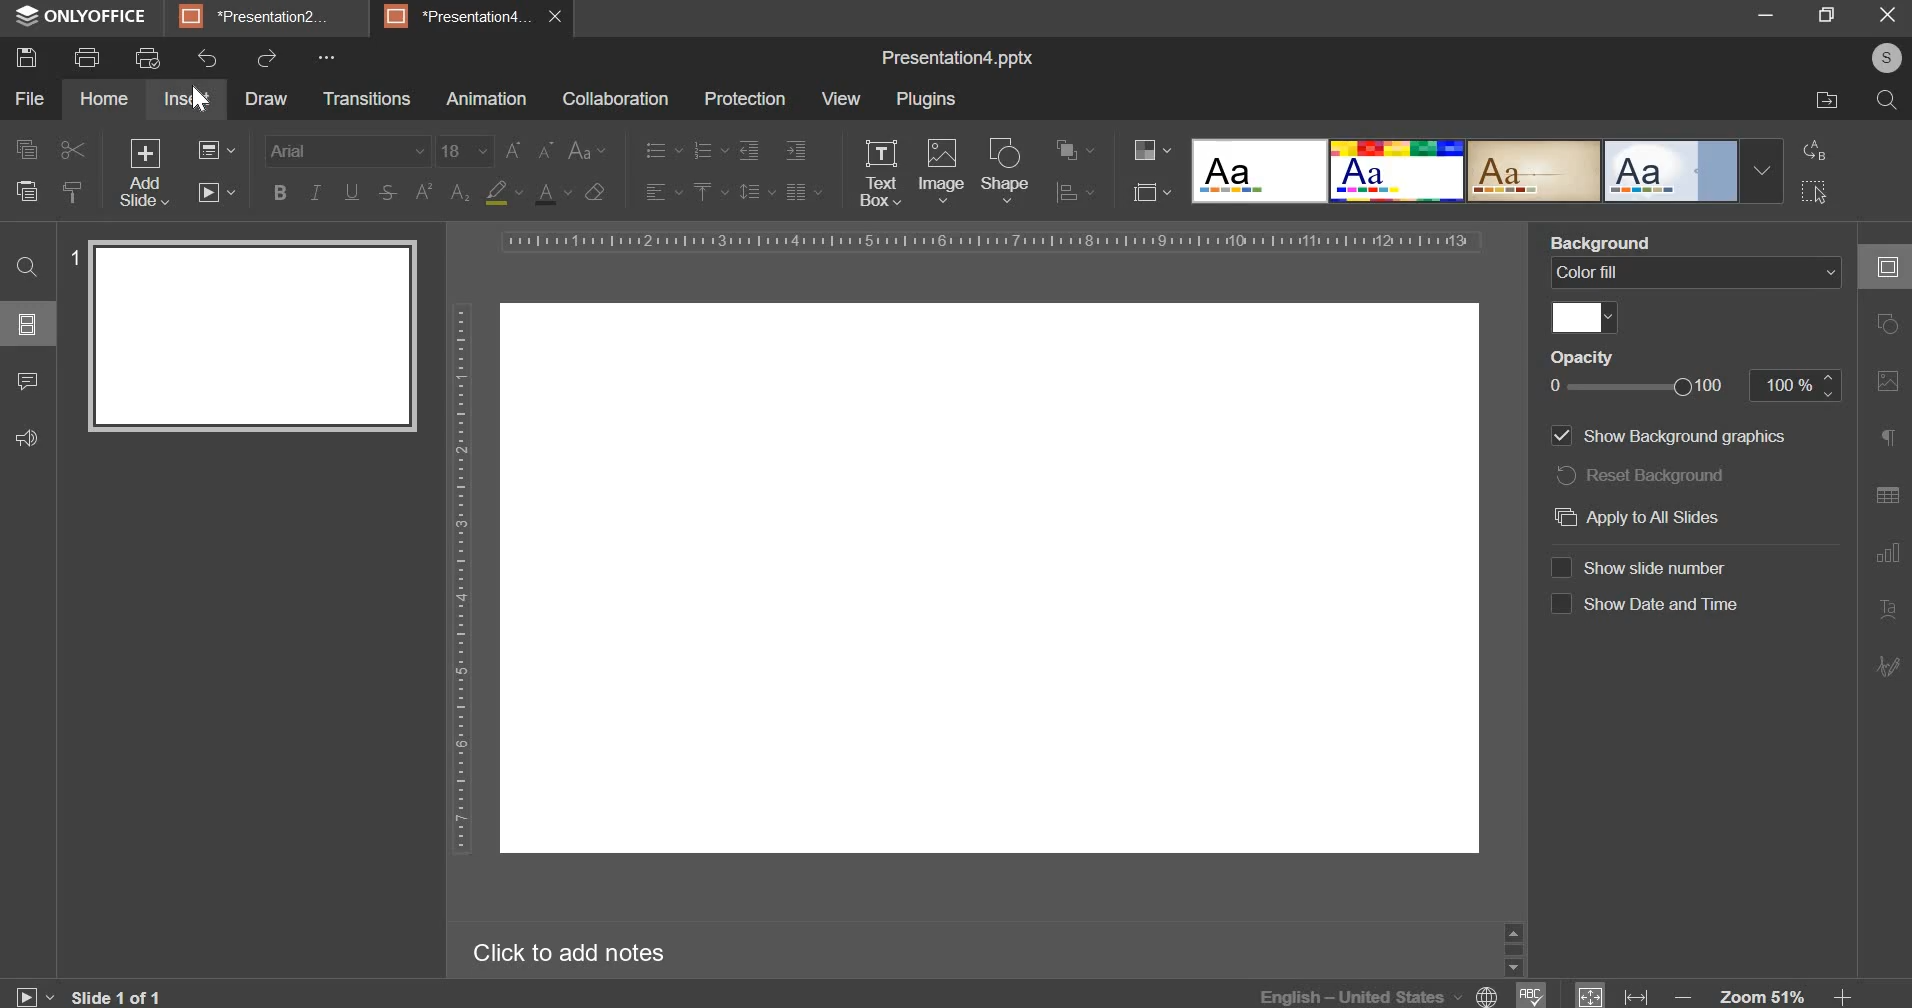 The height and width of the screenshot is (1008, 1912). I want to click on view, so click(843, 98).